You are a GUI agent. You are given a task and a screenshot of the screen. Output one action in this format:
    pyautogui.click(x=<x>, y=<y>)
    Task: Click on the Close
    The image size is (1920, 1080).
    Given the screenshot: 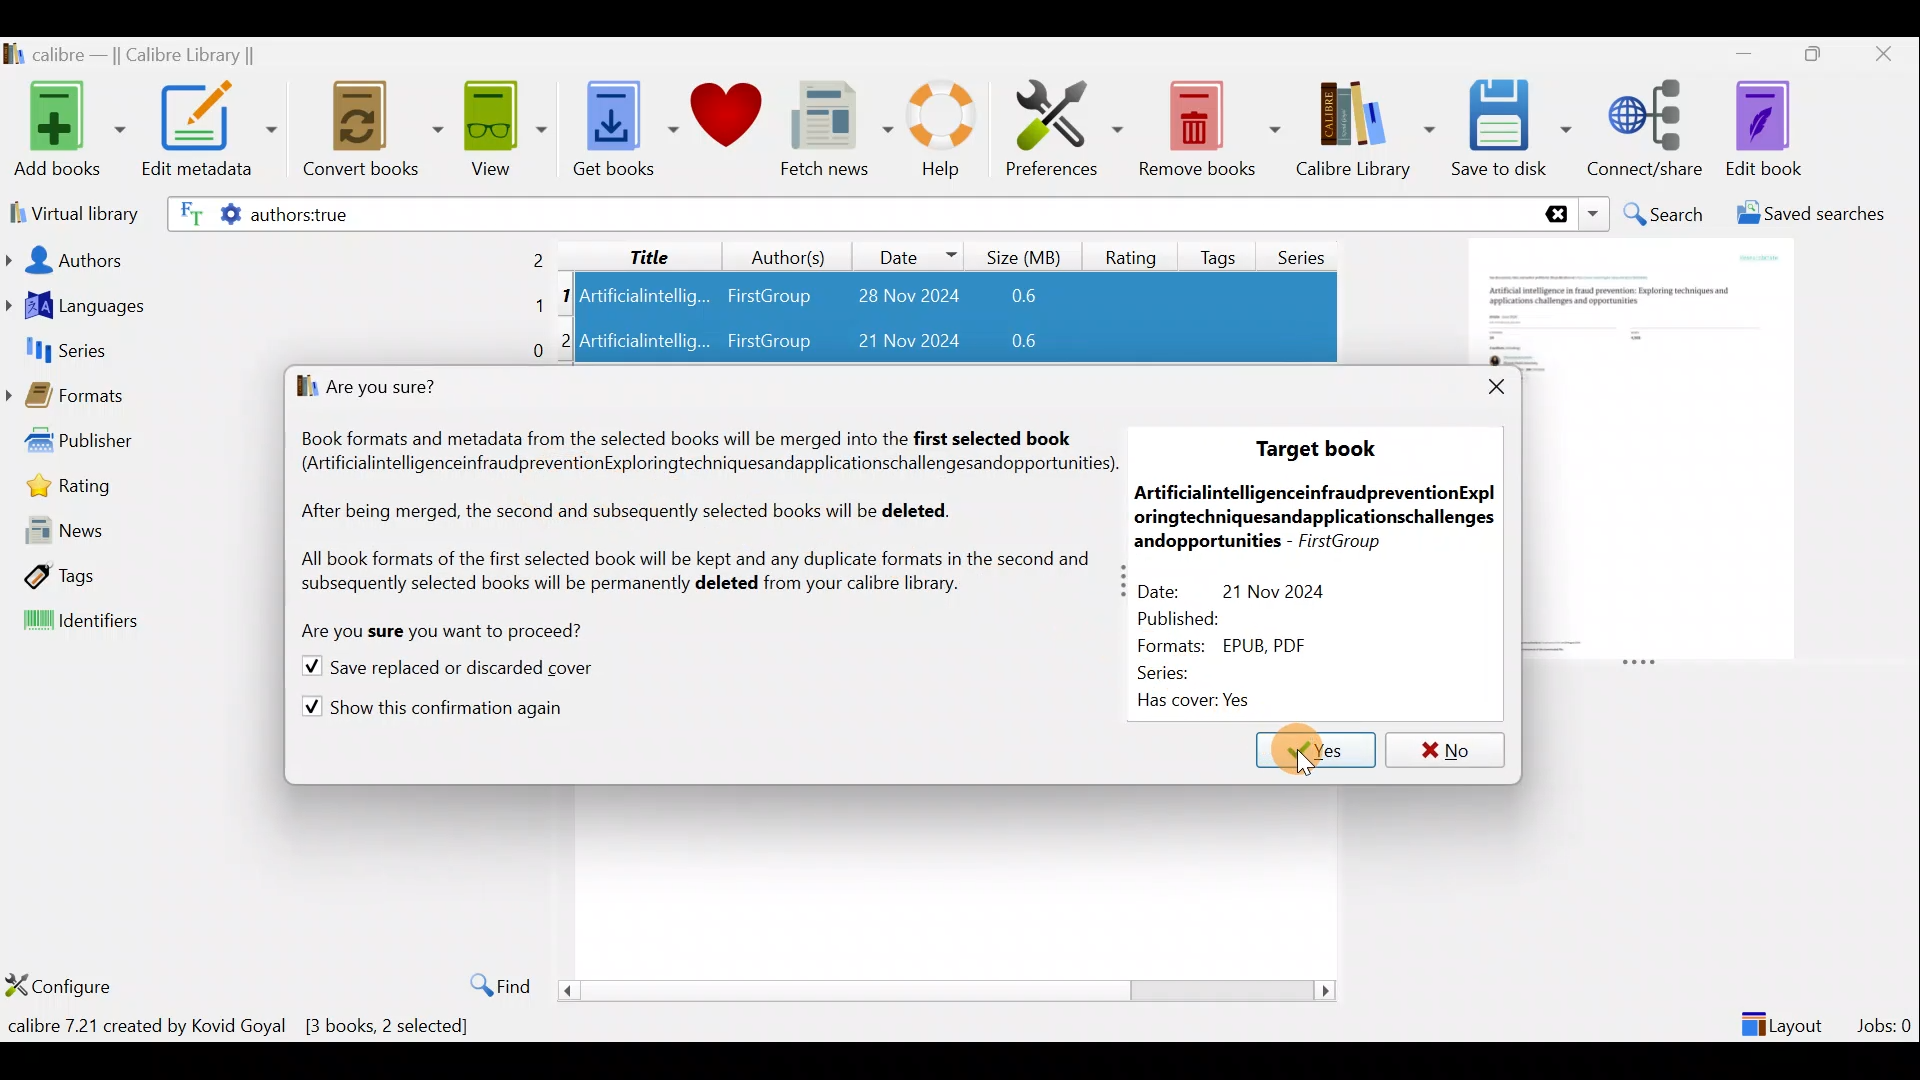 What is the action you would take?
    pyautogui.click(x=1888, y=53)
    